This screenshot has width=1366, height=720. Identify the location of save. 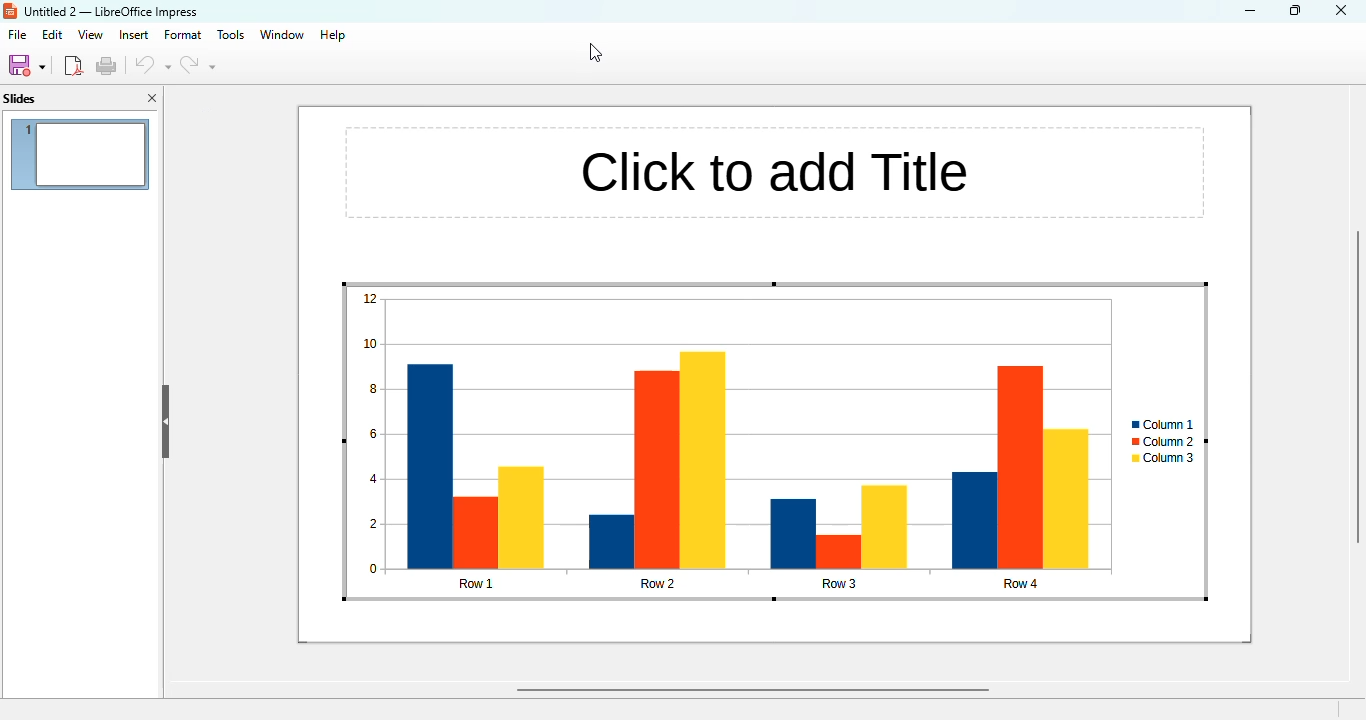
(27, 64).